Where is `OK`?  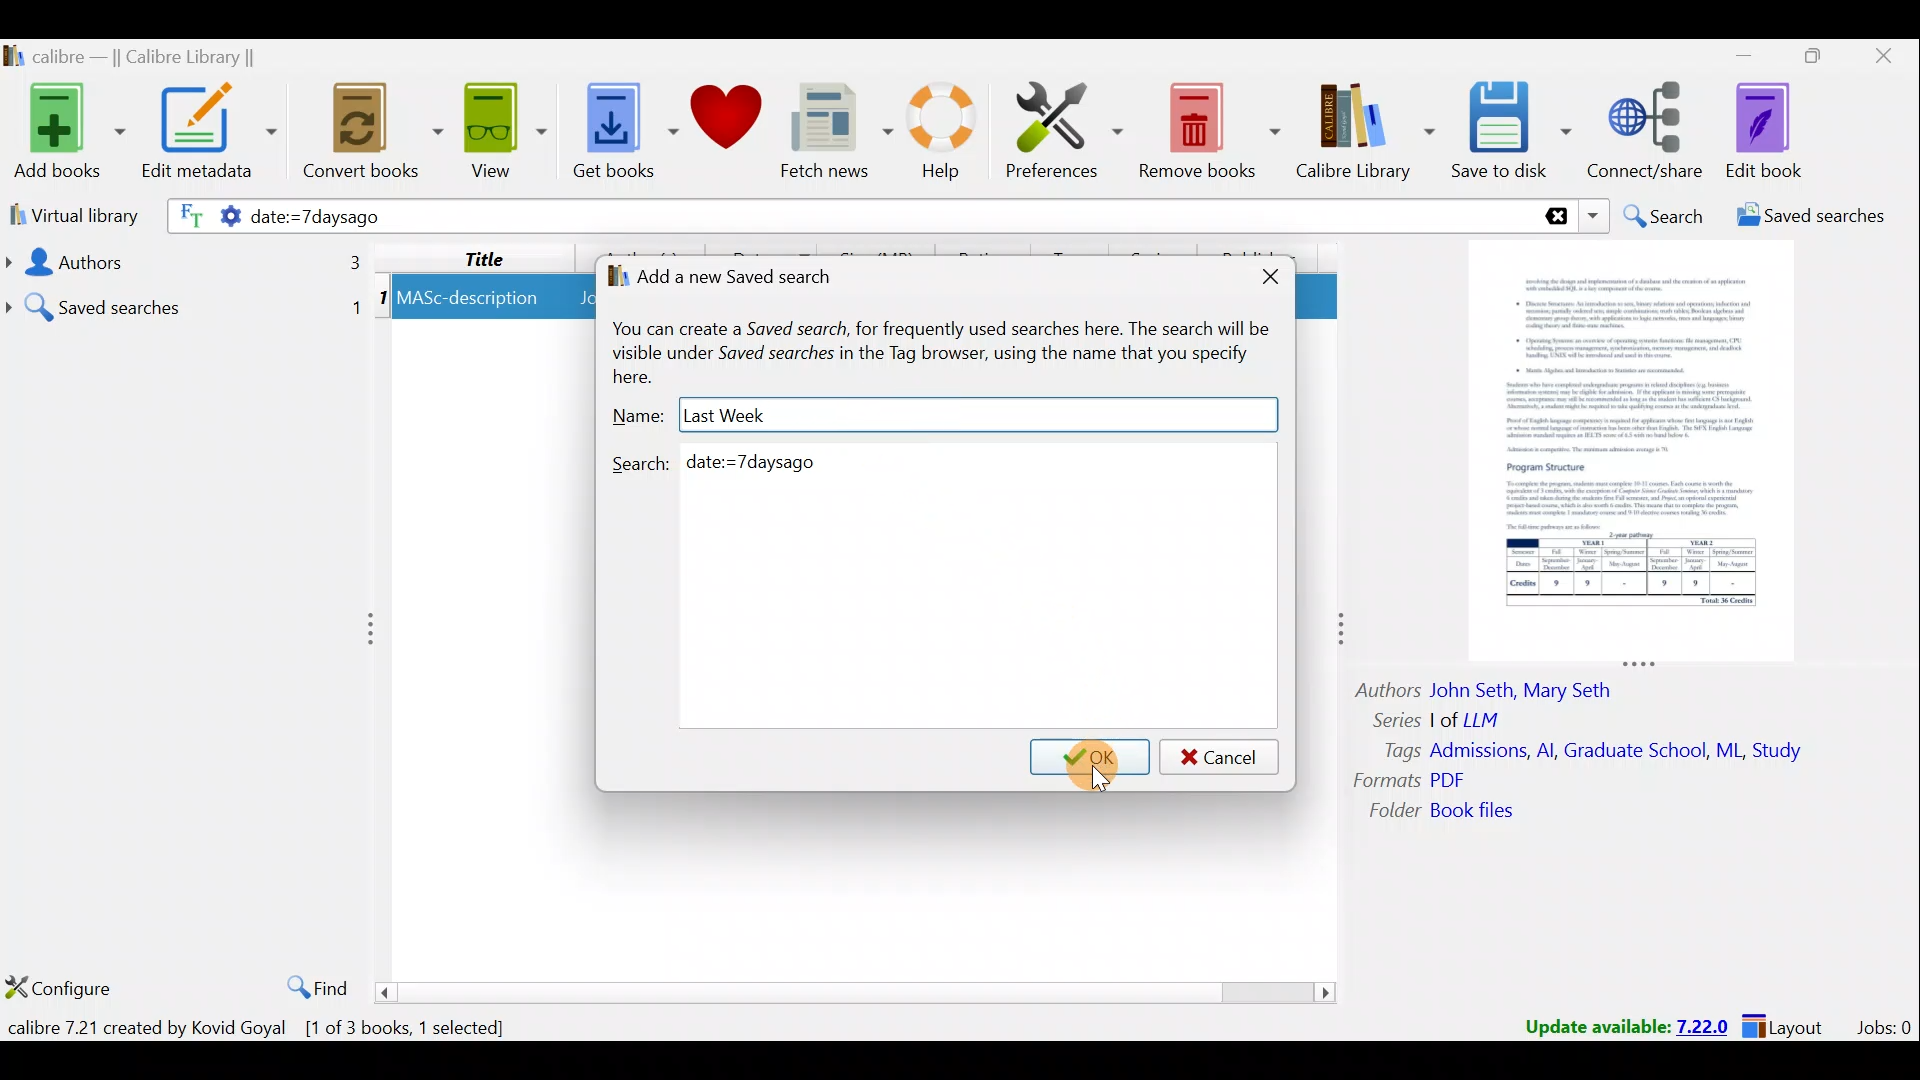 OK is located at coordinates (1090, 755).